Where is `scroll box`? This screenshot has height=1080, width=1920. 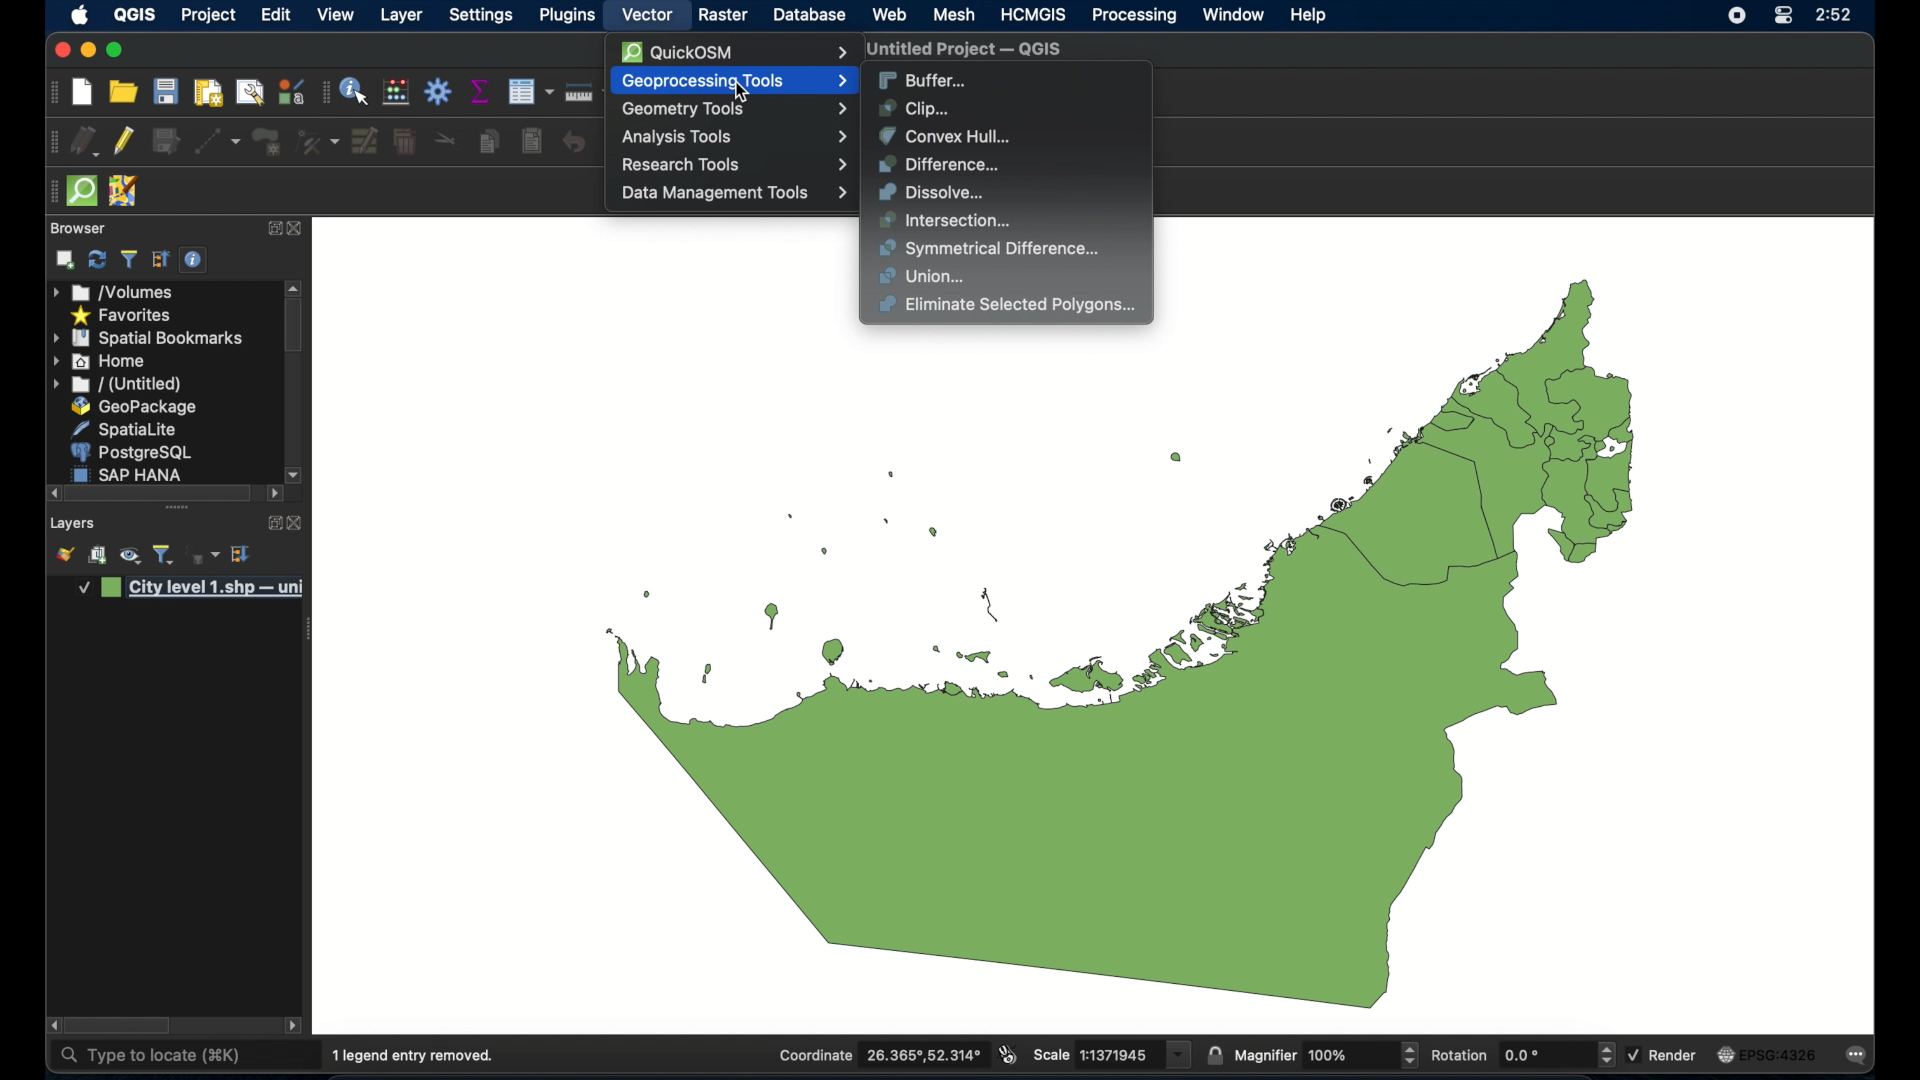
scroll box is located at coordinates (294, 328).